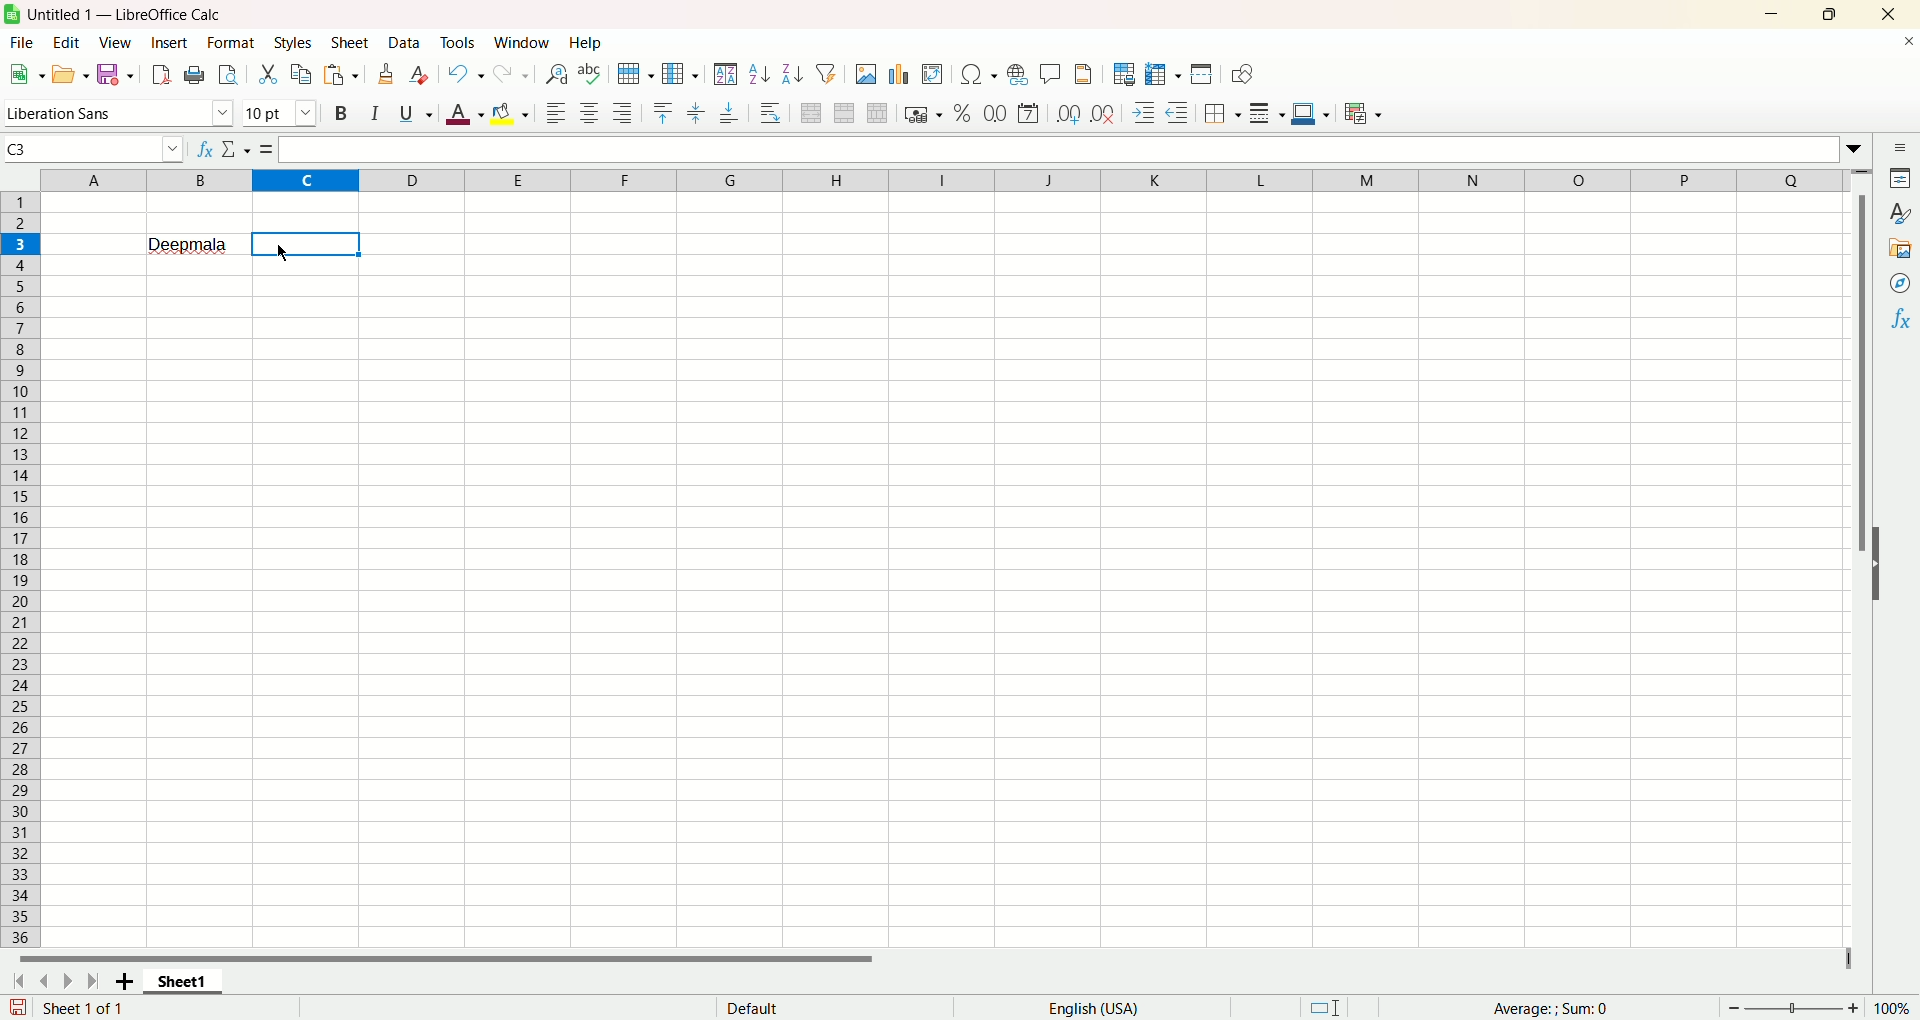 The image size is (1920, 1020). I want to click on Border color, so click(1310, 113).